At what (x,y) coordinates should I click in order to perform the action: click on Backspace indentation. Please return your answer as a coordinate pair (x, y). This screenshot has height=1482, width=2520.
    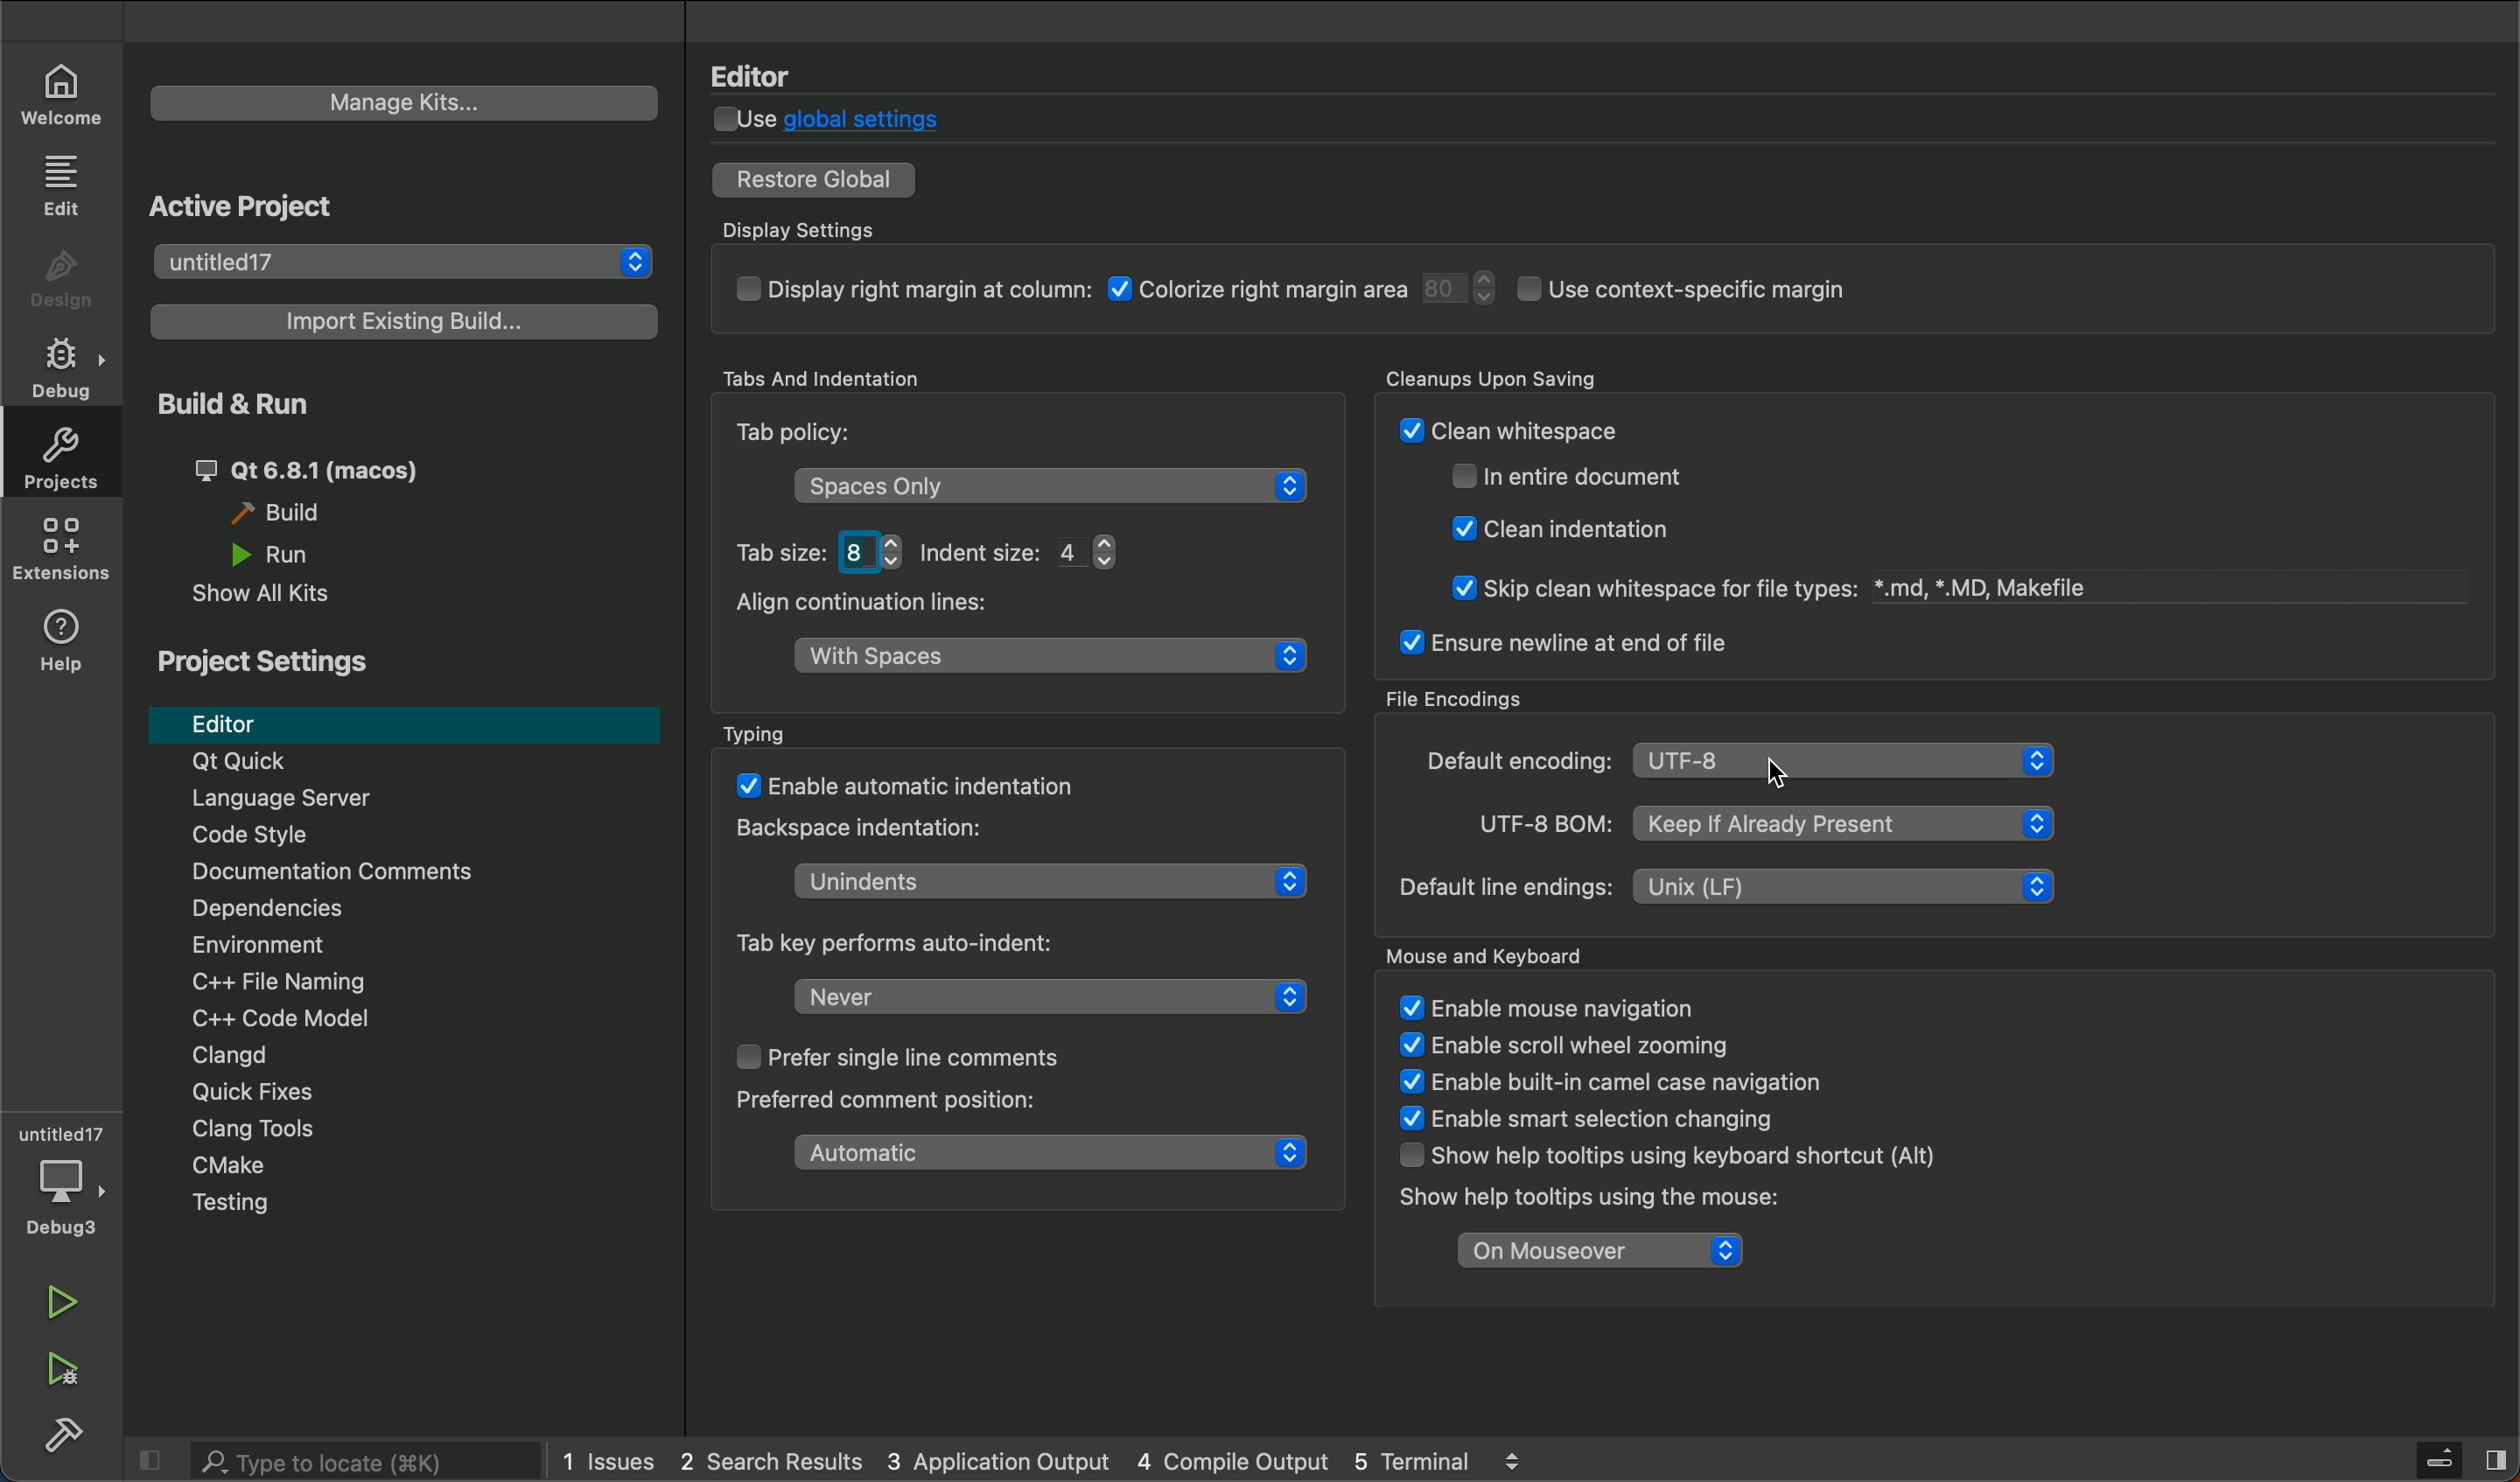
    Looking at the image, I should click on (866, 834).